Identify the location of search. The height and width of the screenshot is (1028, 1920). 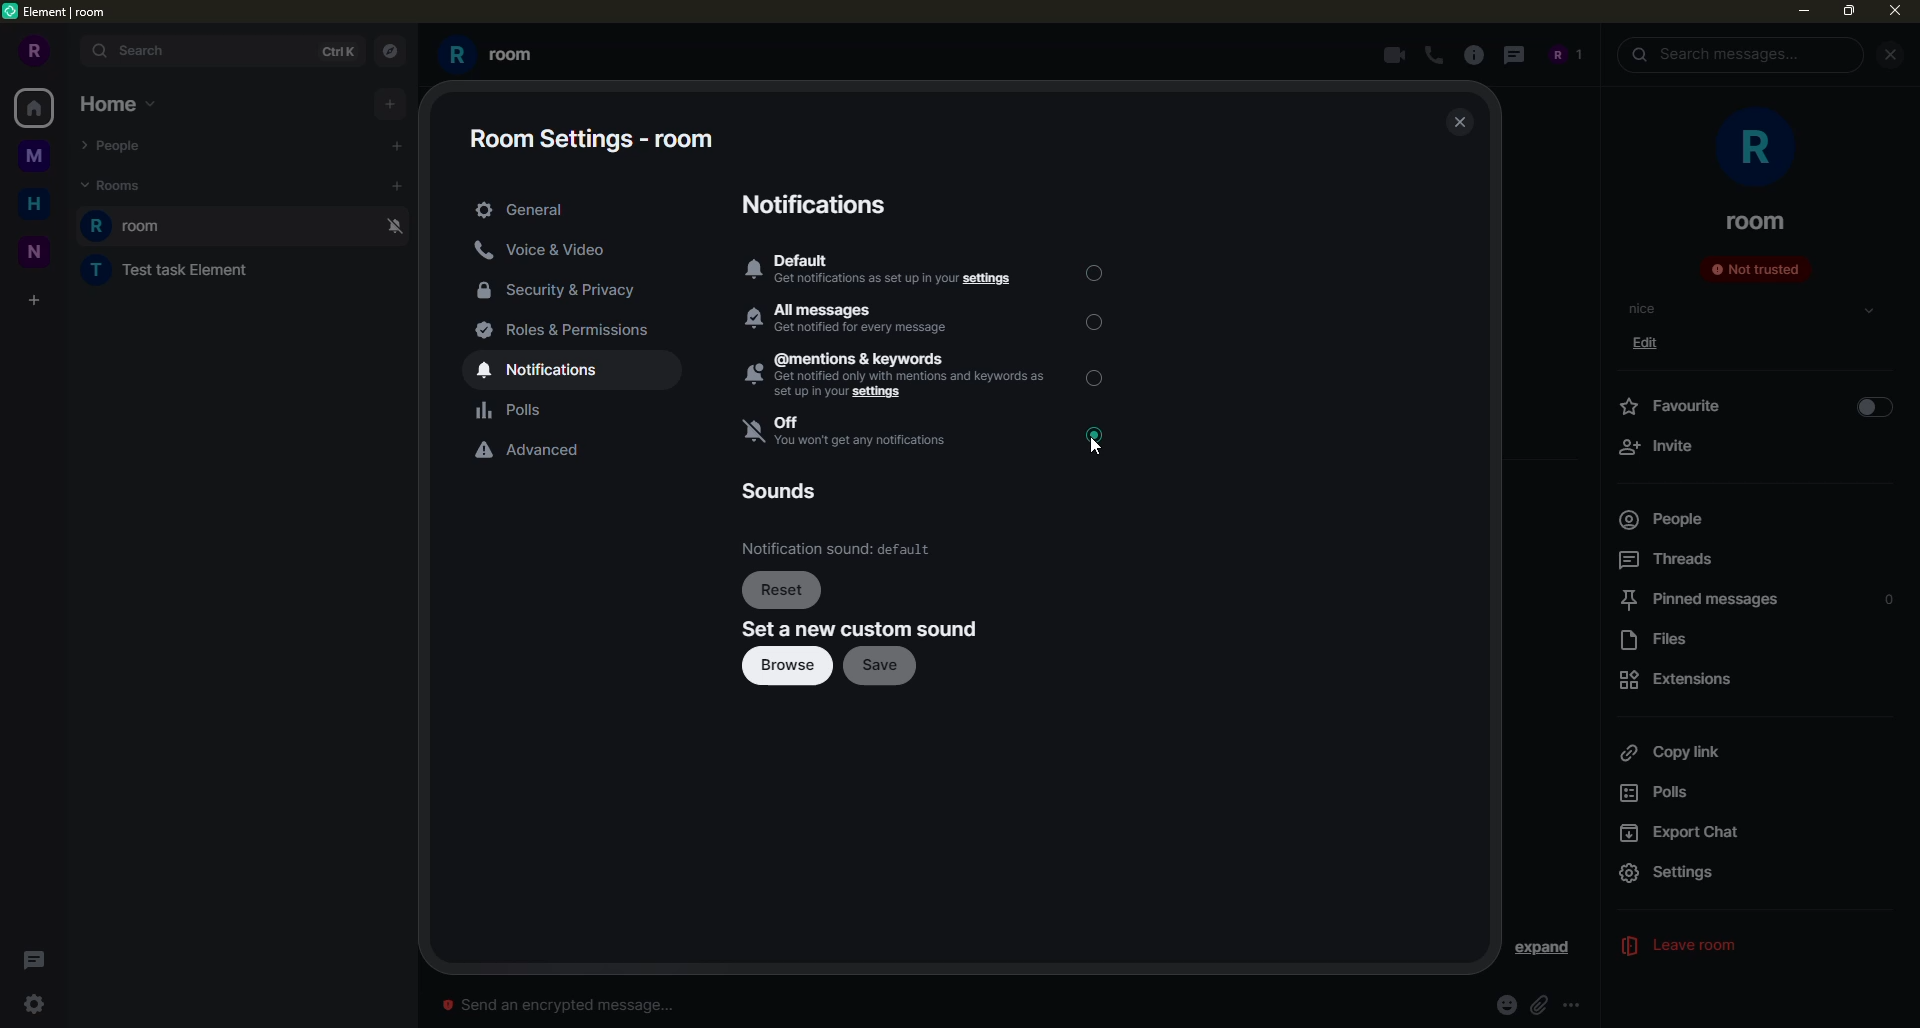
(1716, 55).